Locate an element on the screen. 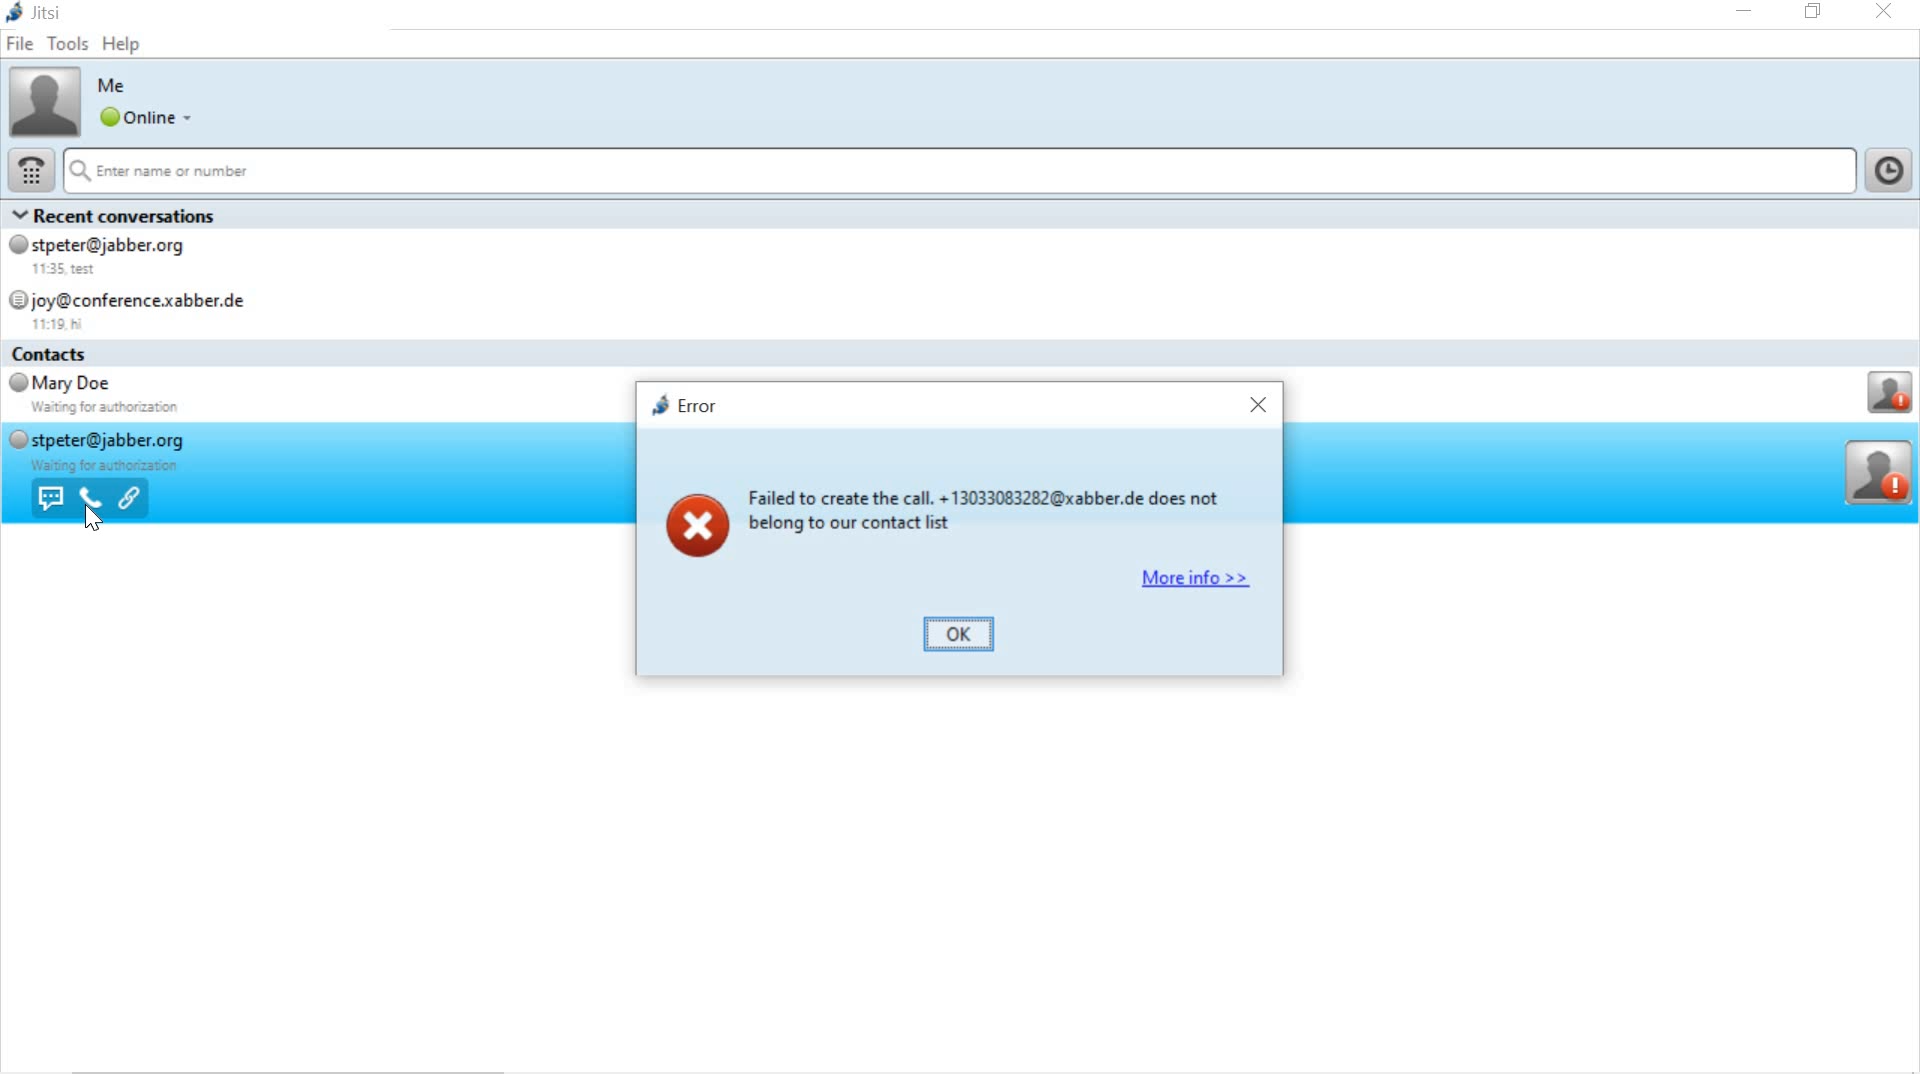 This screenshot has width=1920, height=1074. voice call is located at coordinates (90, 498).